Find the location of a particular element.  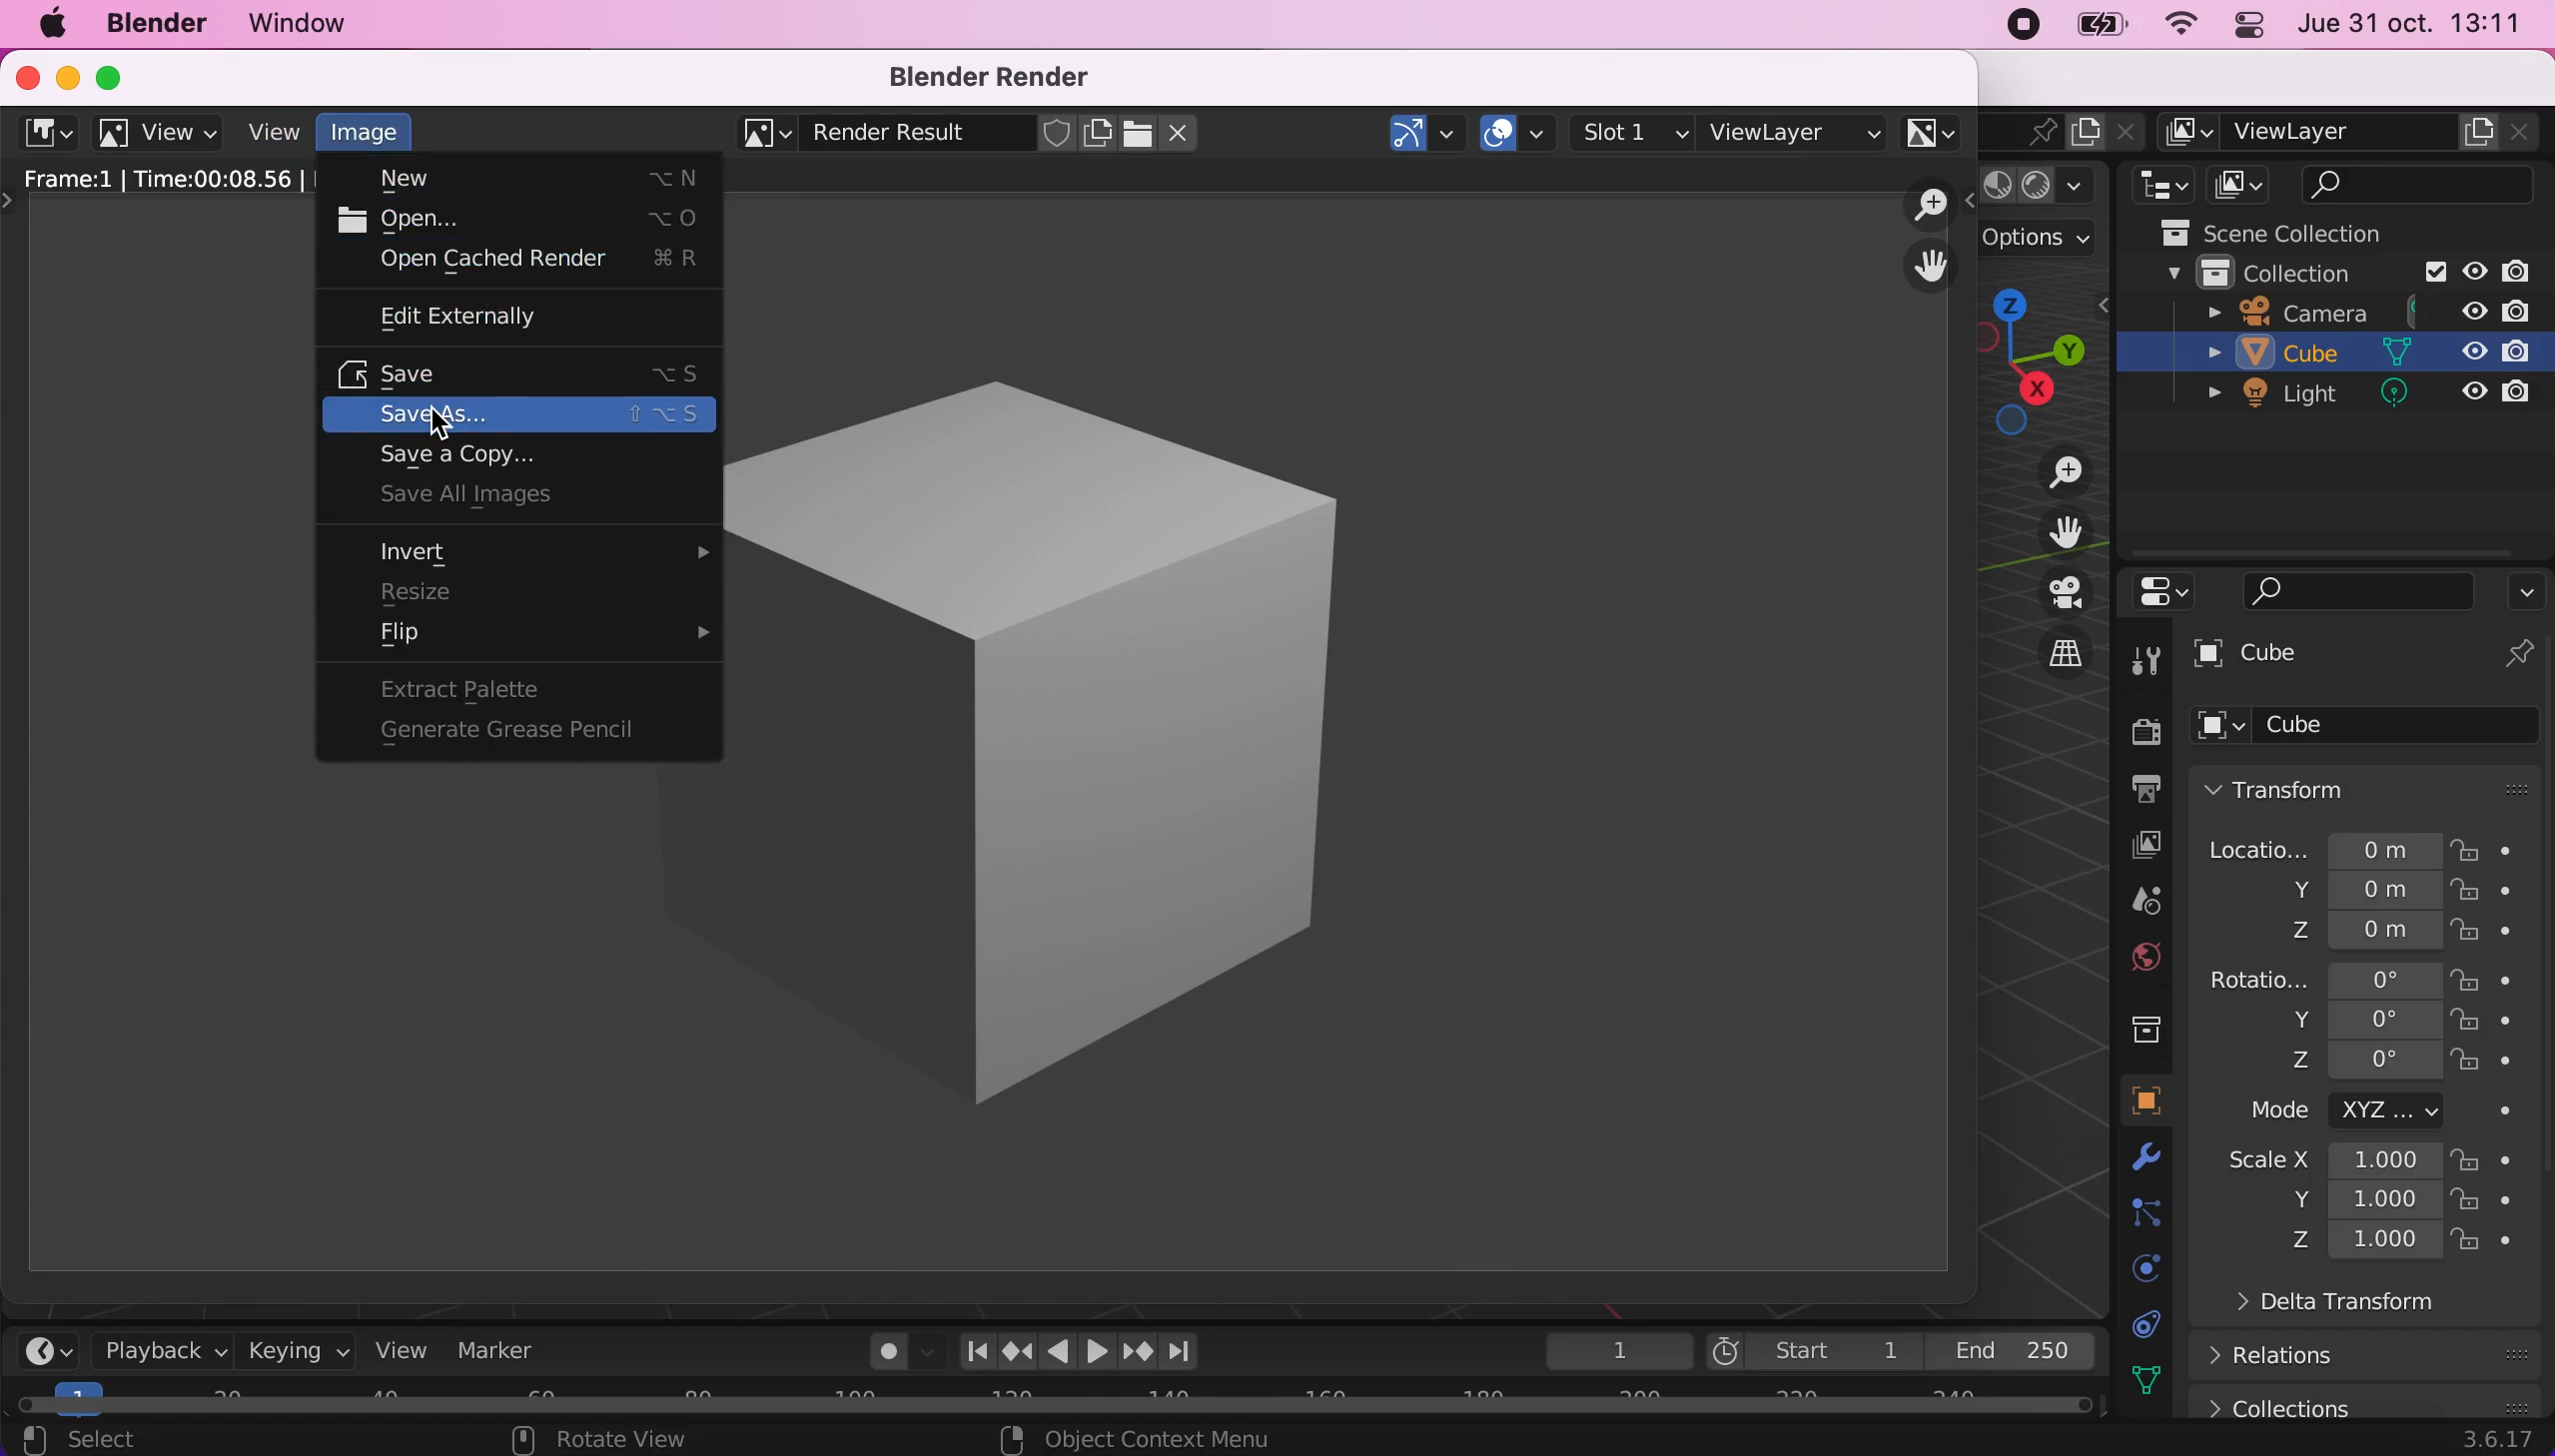

jump to next keyframe is located at coordinates (1136, 1350).